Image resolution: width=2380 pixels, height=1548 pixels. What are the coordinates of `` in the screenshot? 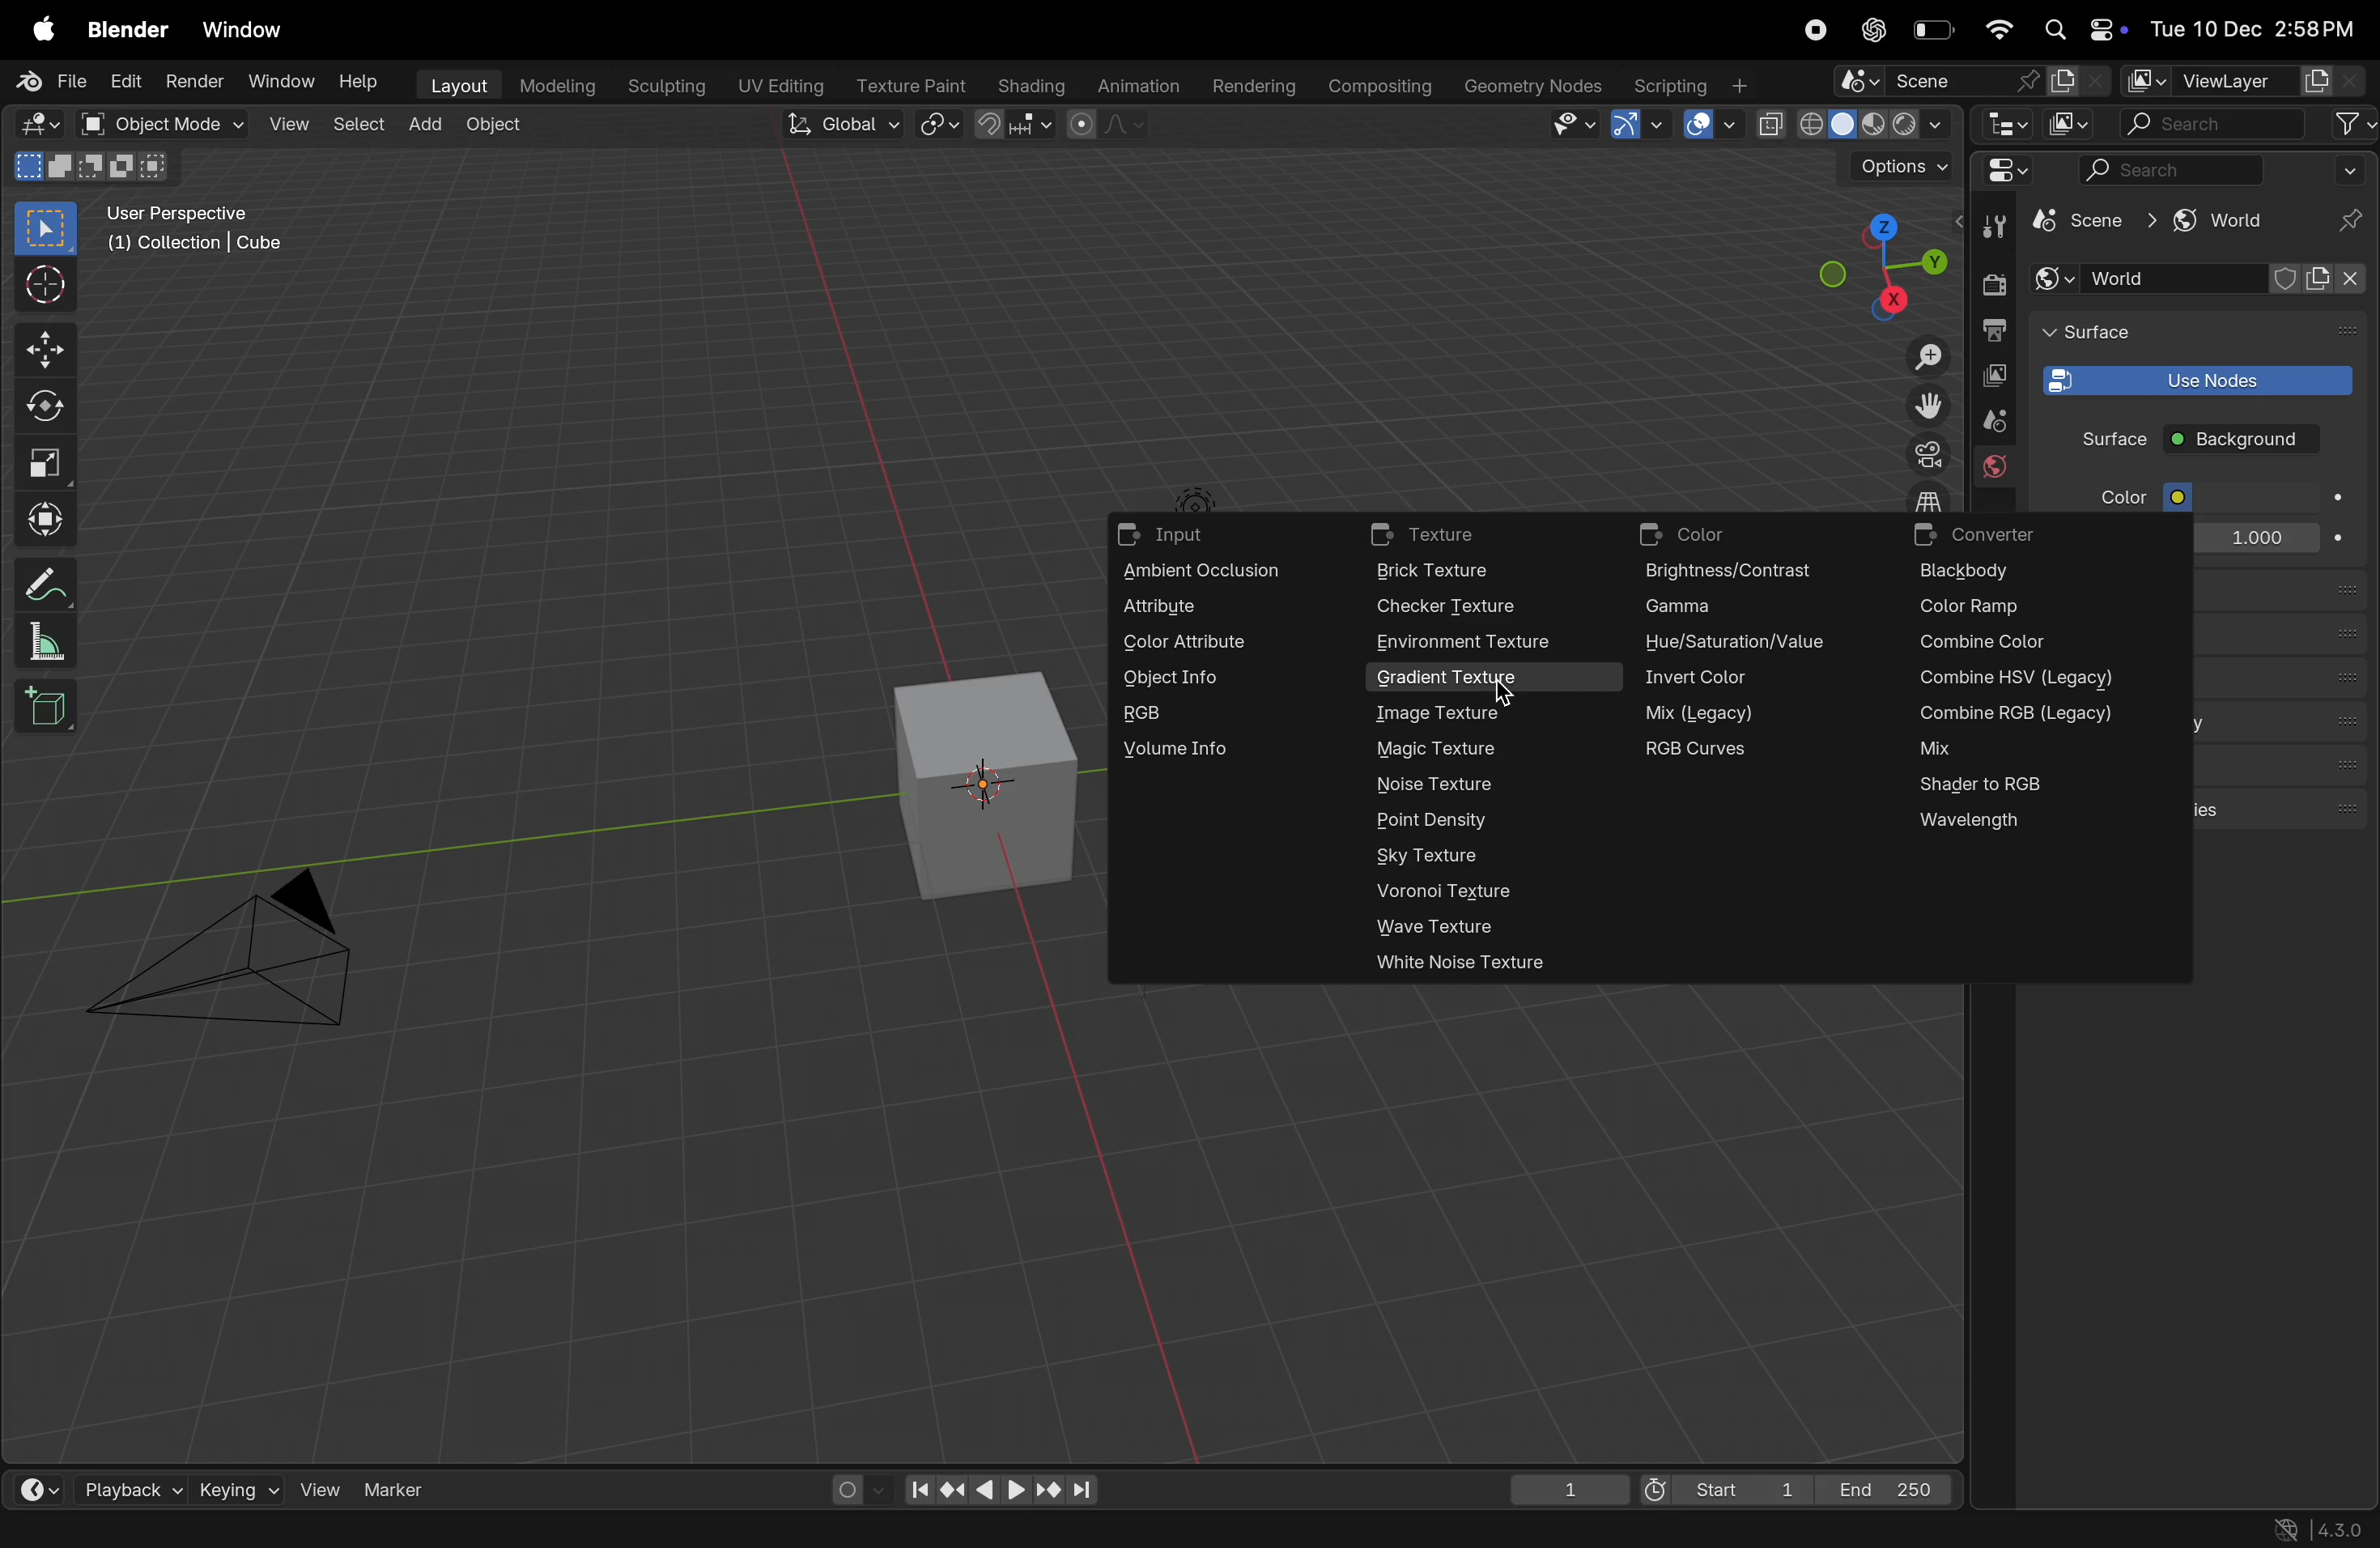 It's located at (1489, 678).